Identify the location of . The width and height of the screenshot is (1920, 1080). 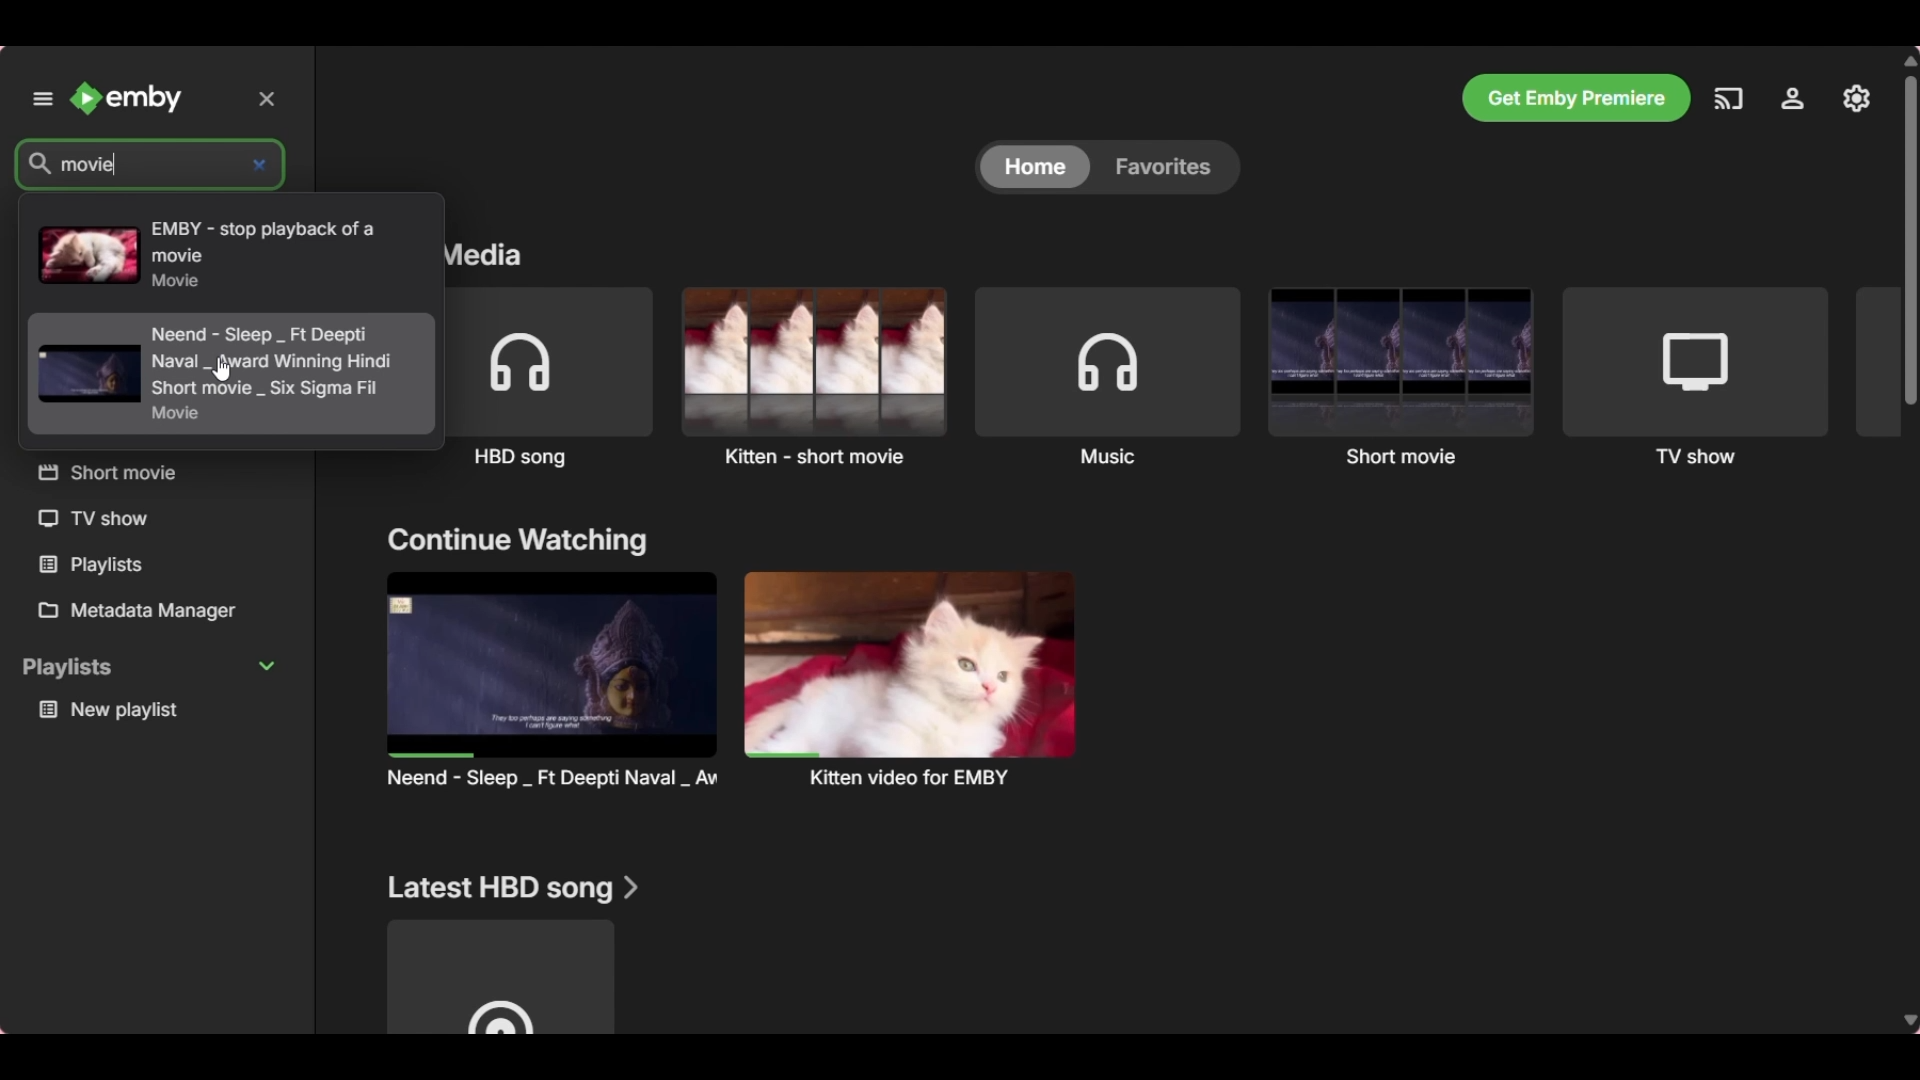
(112, 471).